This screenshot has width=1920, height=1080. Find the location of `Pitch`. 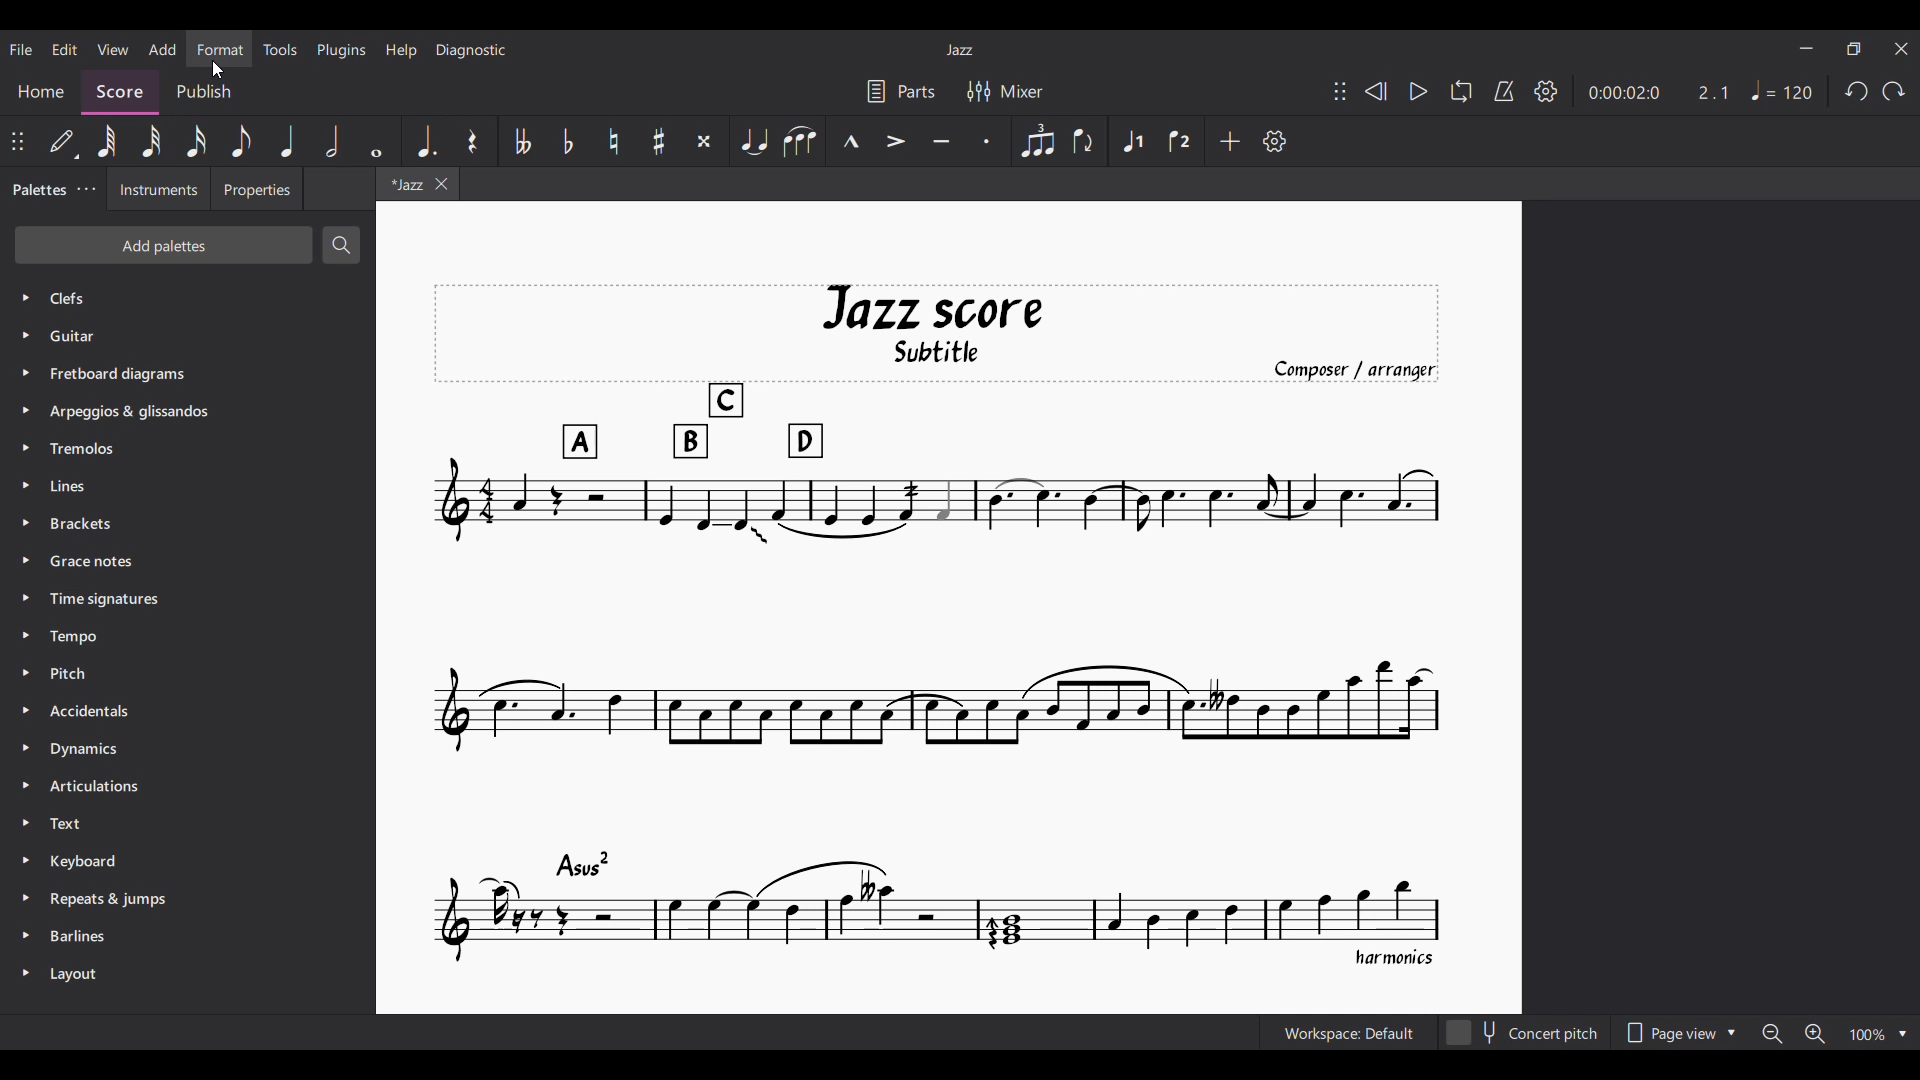

Pitch is located at coordinates (73, 673).